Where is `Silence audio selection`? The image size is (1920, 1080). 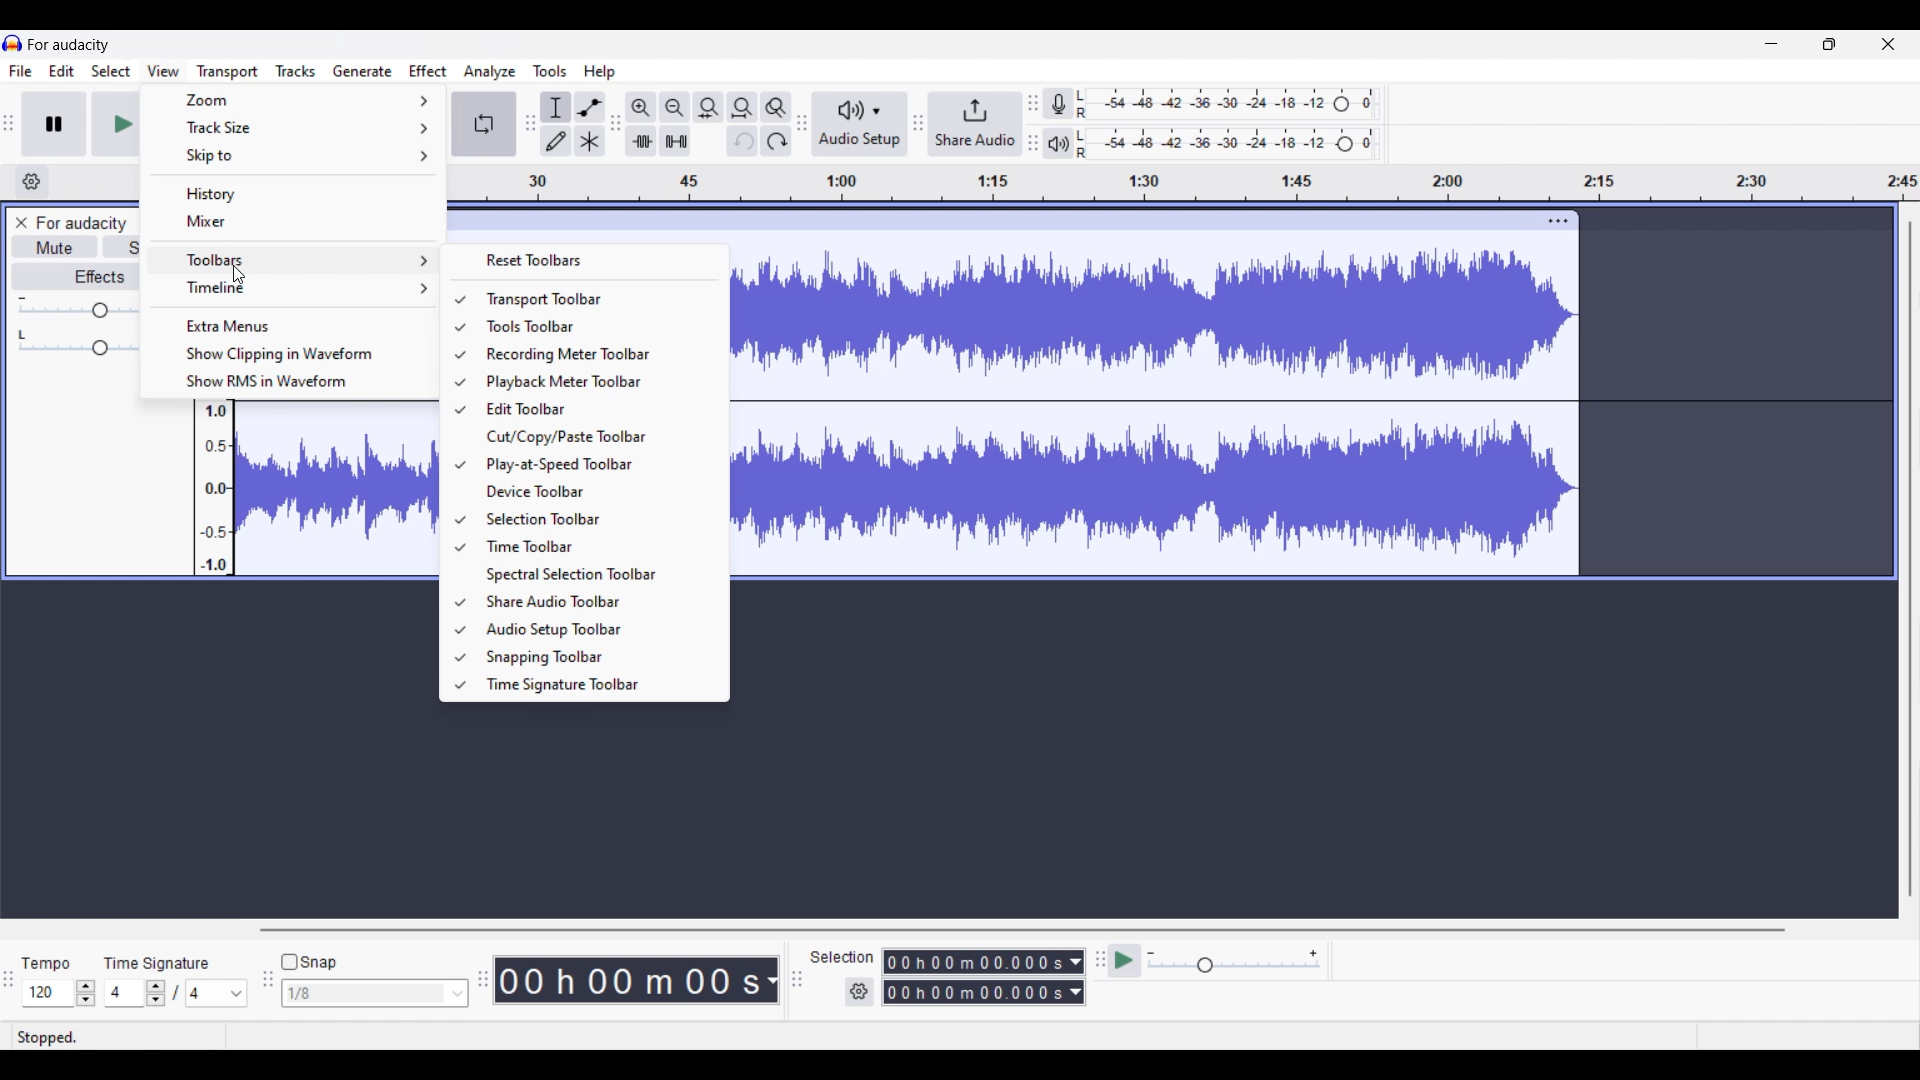
Silence audio selection is located at coordinates (675, 141).